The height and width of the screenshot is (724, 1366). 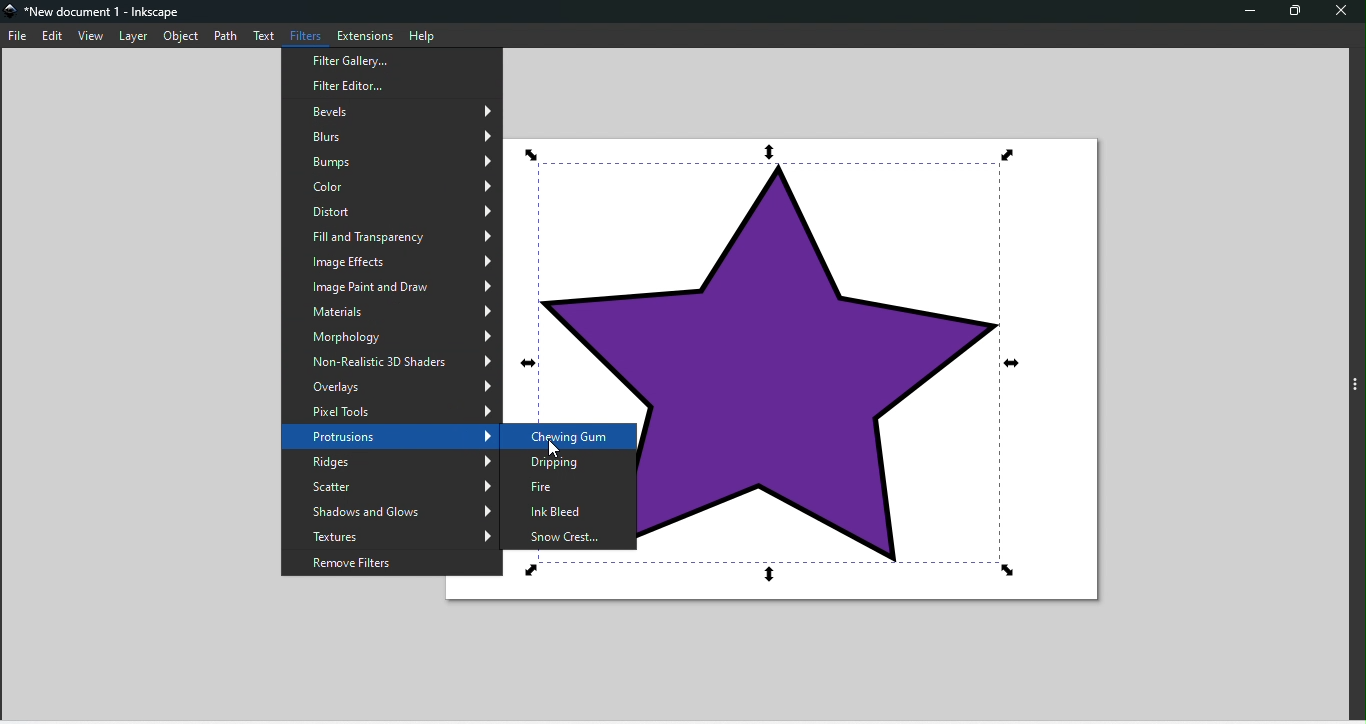 I want to click on Shadows and Glows, so click(x=387, y=511).